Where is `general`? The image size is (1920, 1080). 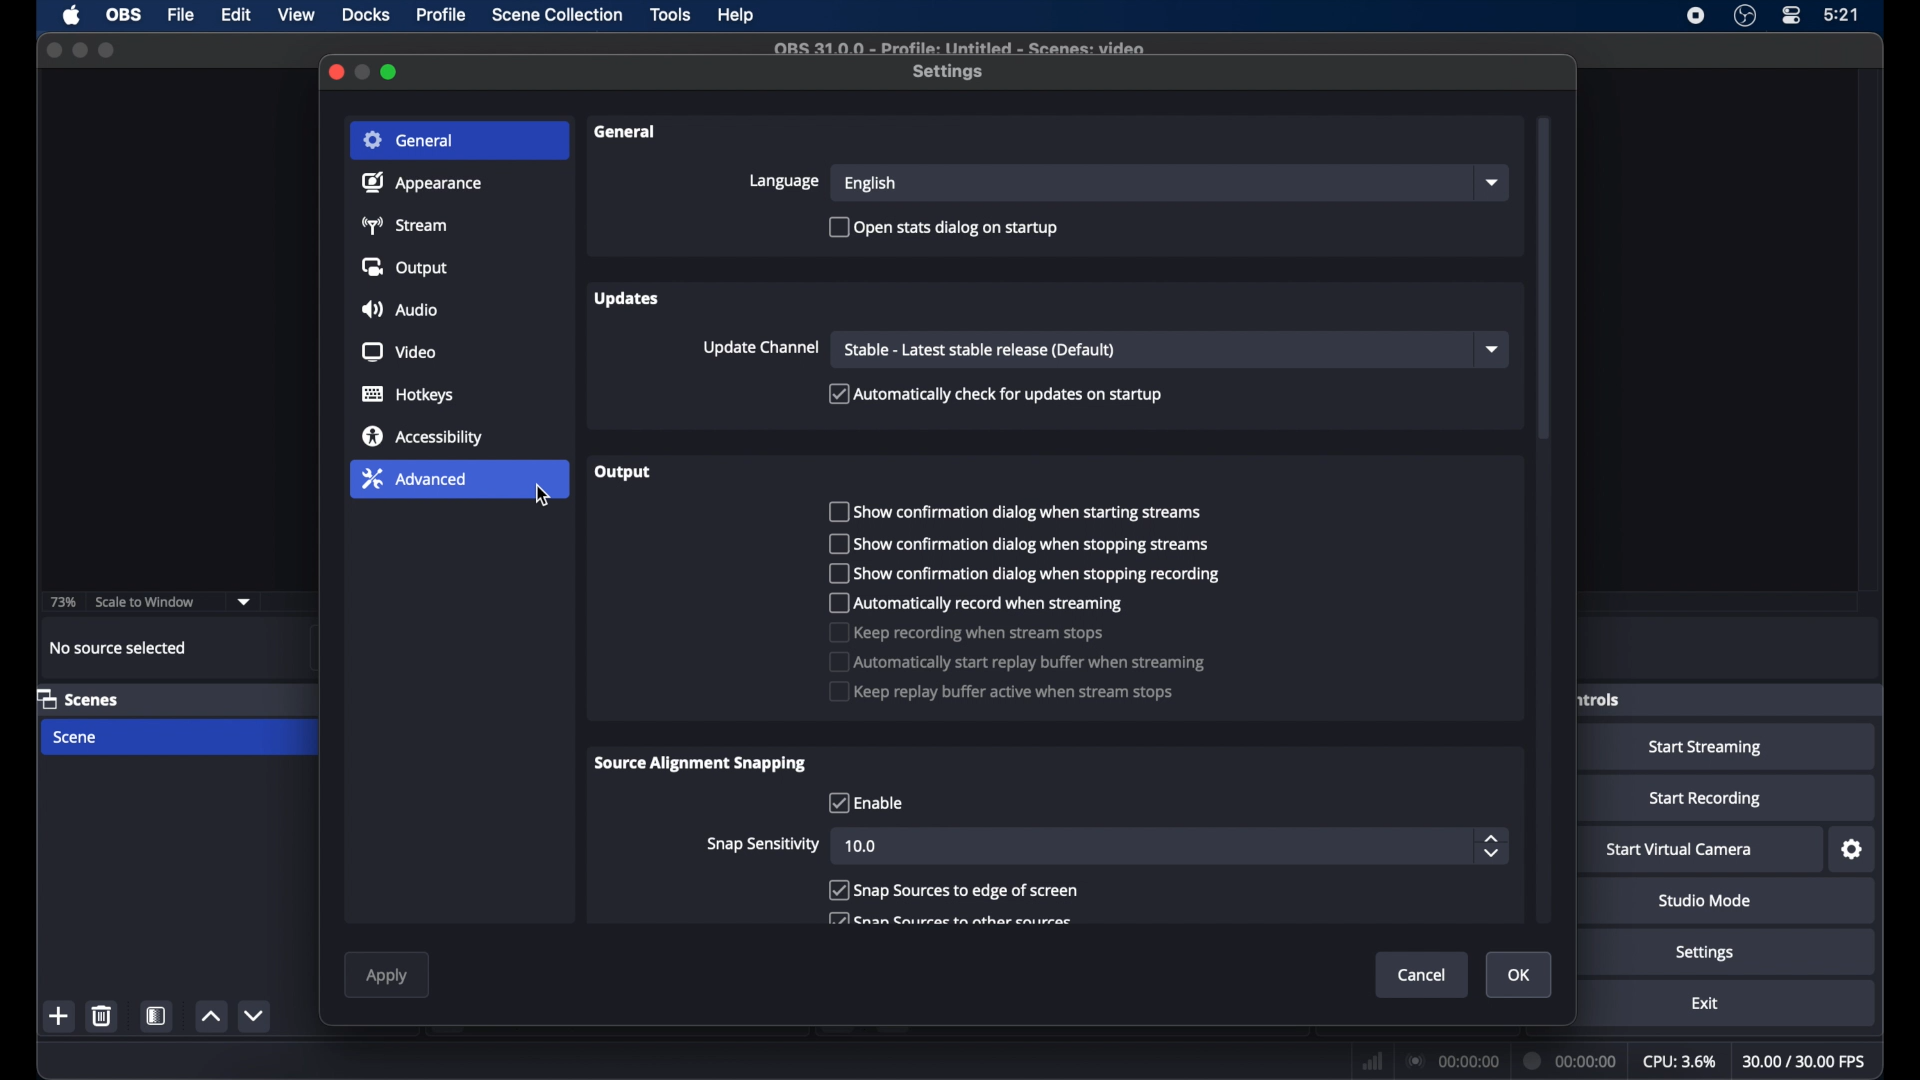 general is located at coordinates (624, 131).